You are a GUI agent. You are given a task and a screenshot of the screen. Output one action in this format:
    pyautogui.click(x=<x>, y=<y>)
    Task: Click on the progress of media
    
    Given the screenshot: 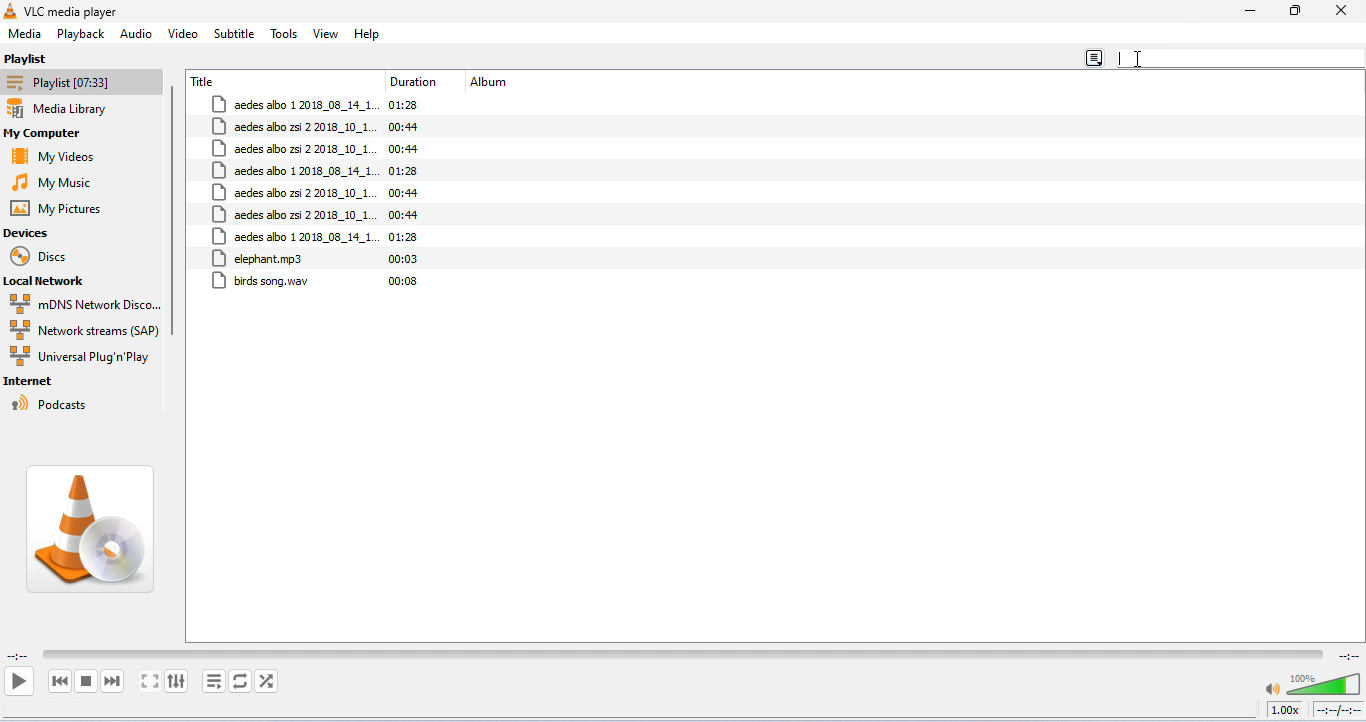 What is the action you would take?
    pyautogui.click(x=683, y=652)
    